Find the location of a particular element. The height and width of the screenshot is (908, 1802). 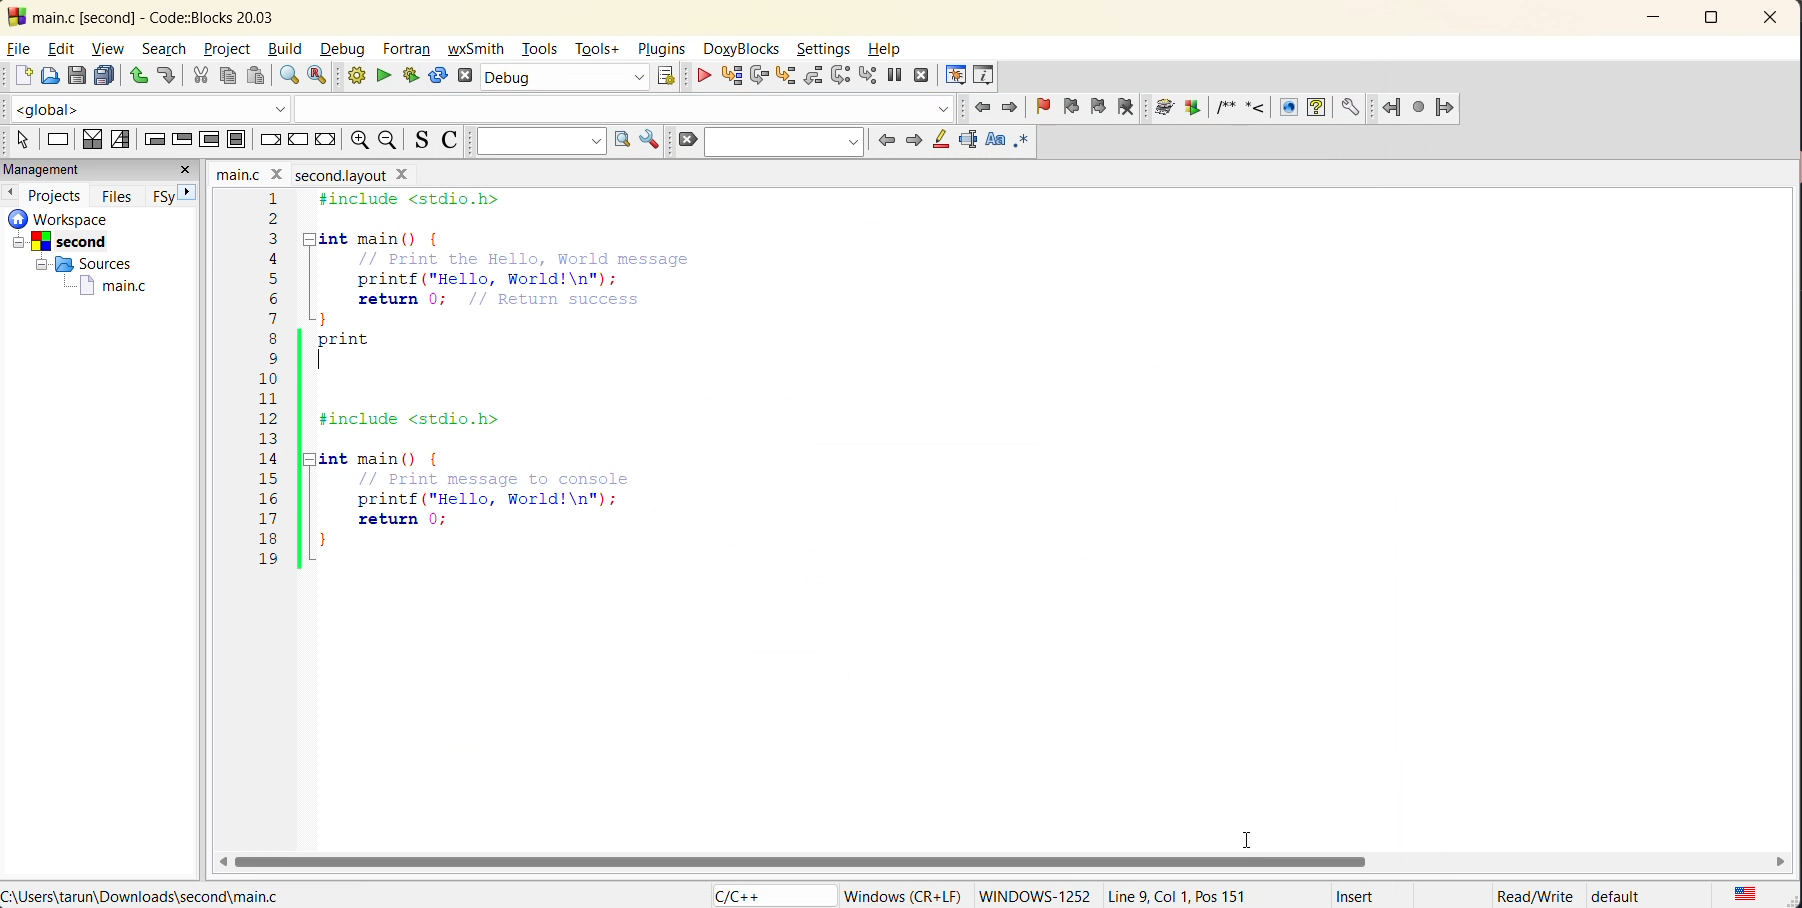

settings is located at coordinates (827, 50).